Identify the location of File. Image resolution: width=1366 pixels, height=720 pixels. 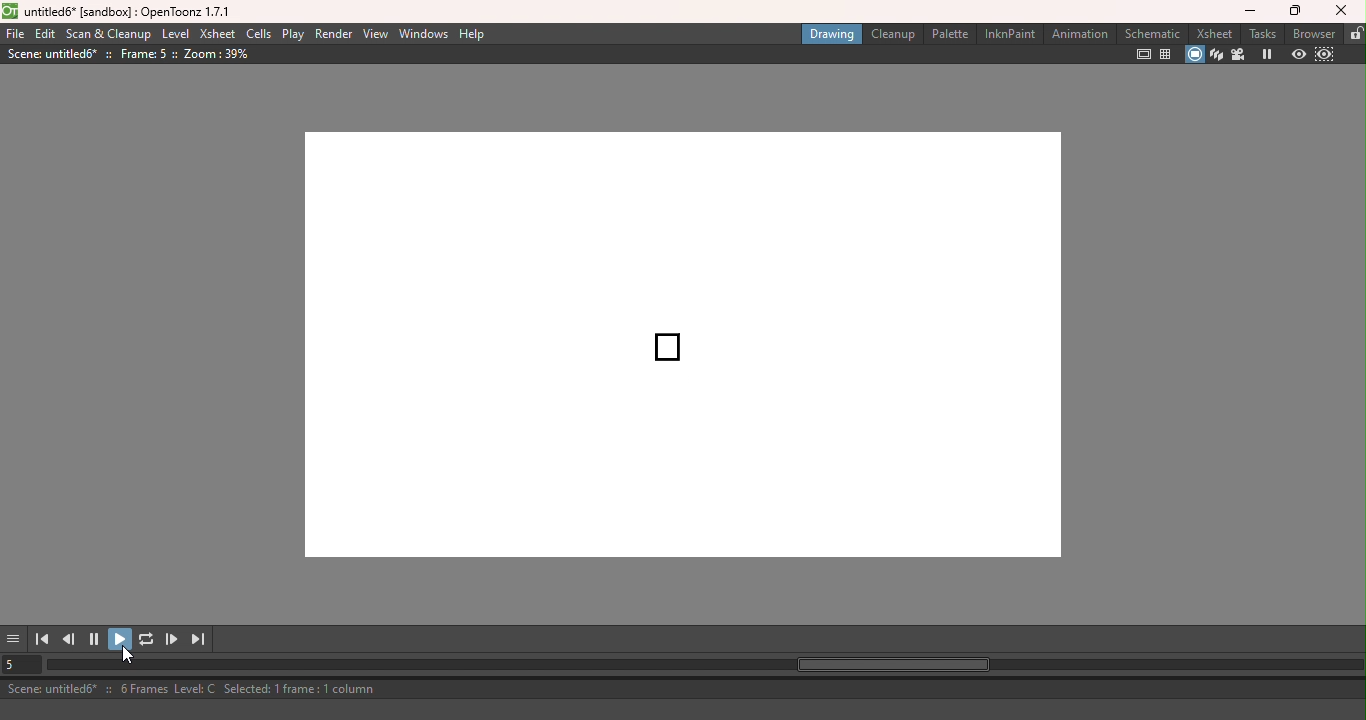
(16, 35).